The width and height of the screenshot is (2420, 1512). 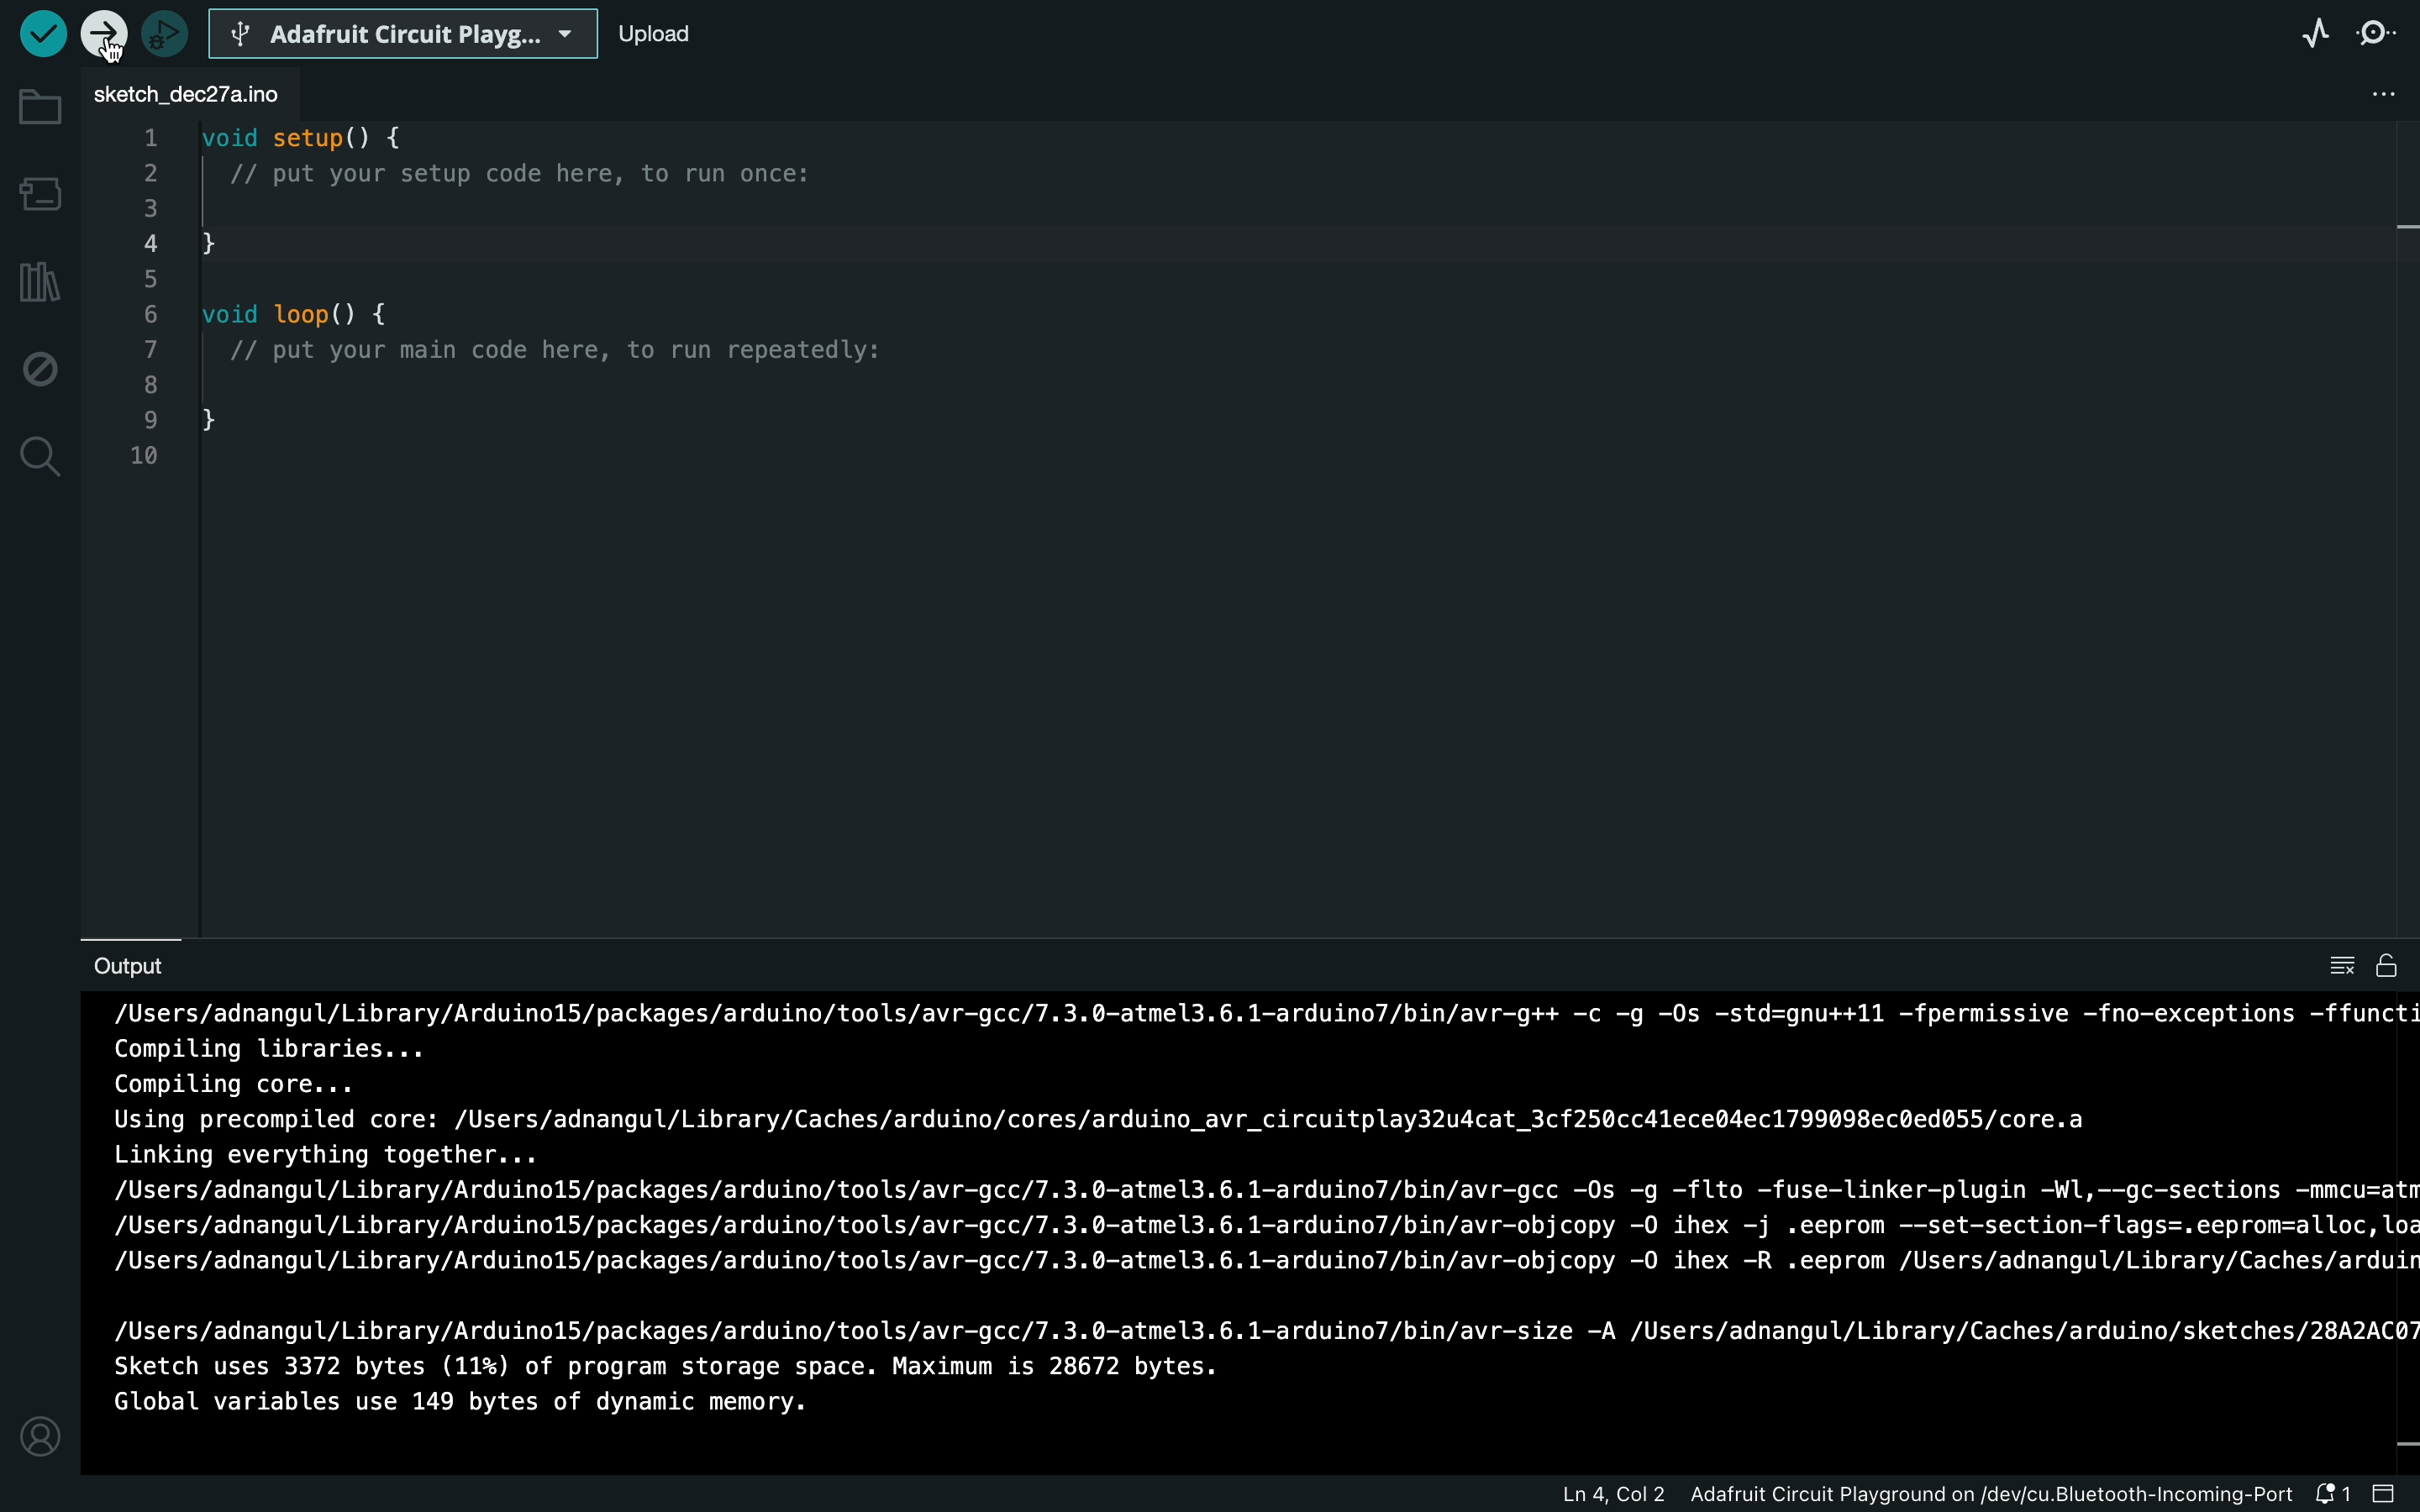 I want to click on output, so click(x=123, y=967).